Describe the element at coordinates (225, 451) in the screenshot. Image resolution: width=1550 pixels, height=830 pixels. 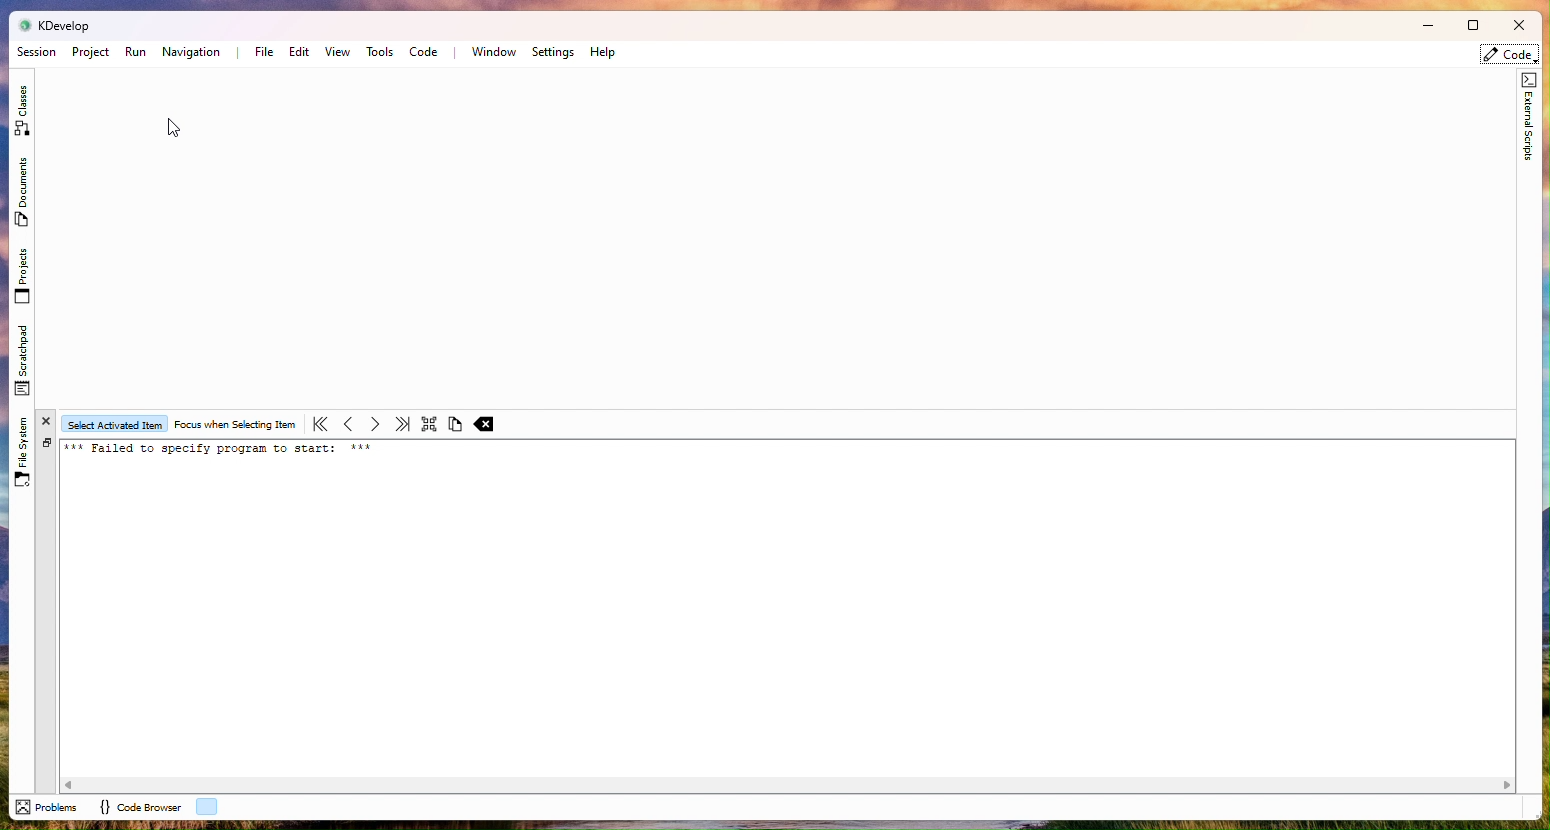
I see `Text` at that location.